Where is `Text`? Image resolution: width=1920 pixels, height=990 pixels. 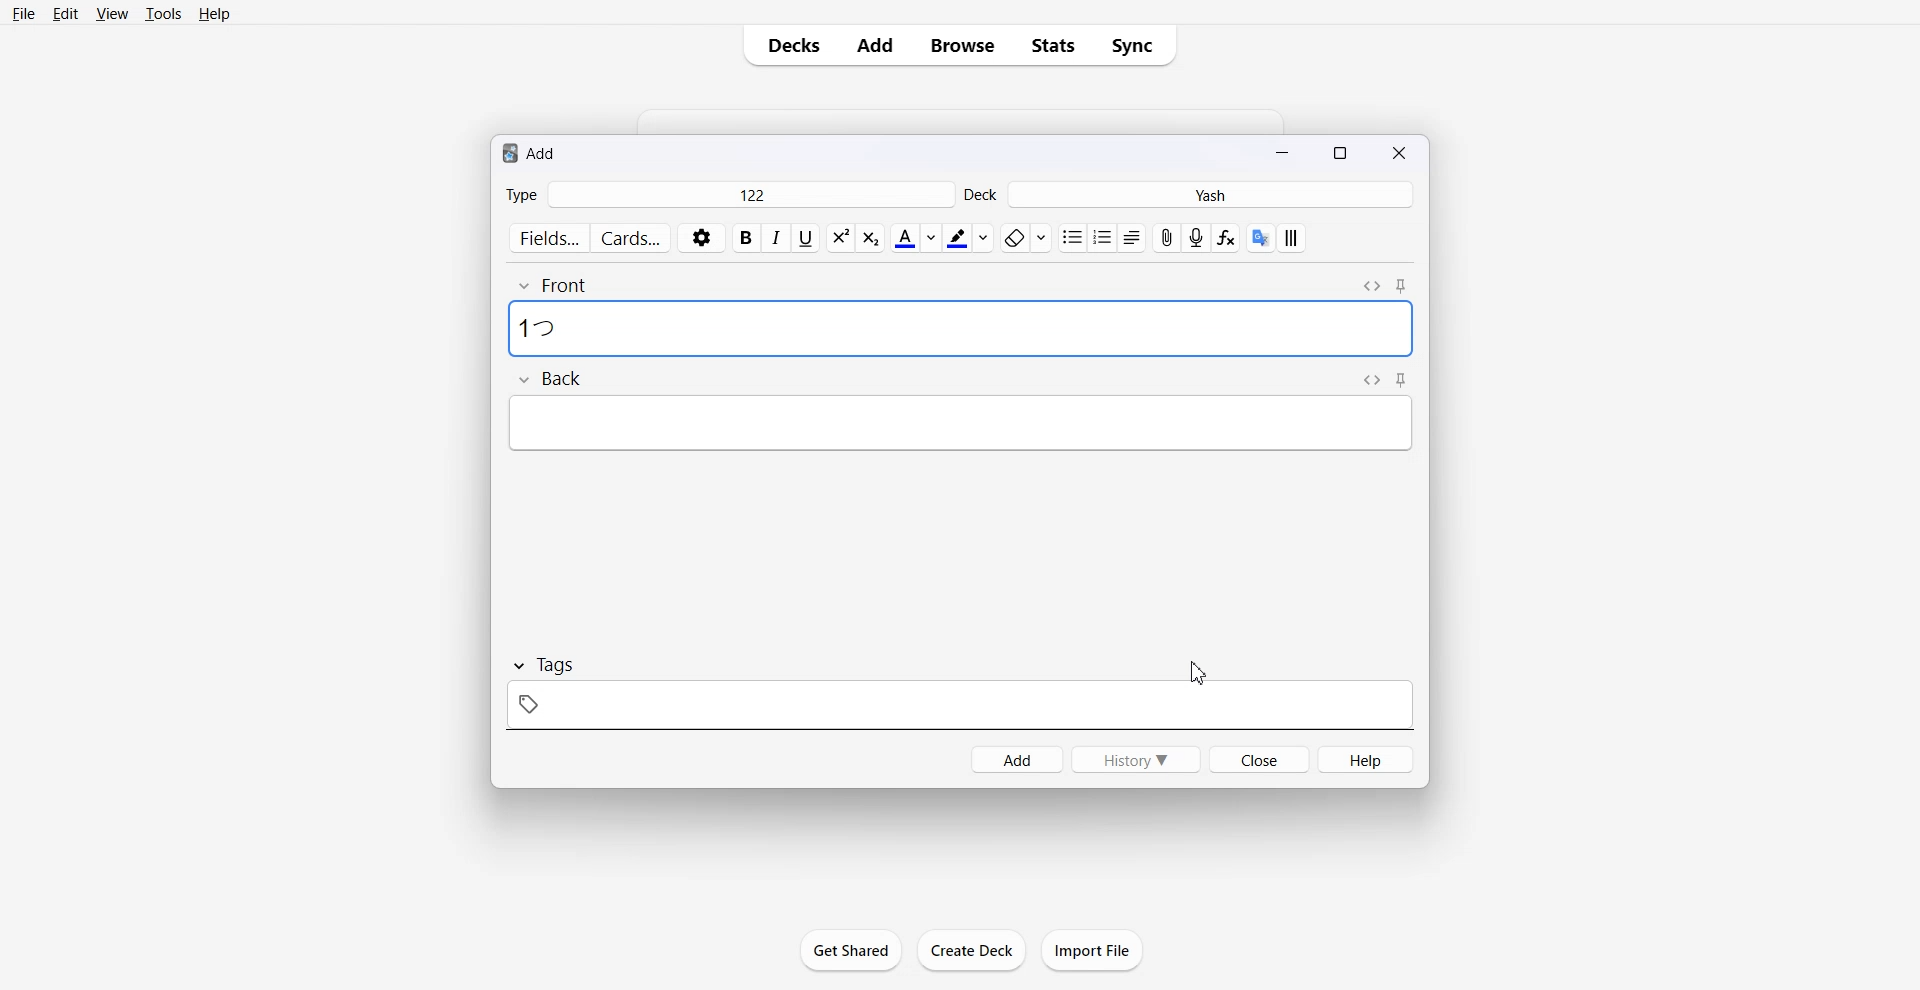 Text is located at coordinates (530, 152).